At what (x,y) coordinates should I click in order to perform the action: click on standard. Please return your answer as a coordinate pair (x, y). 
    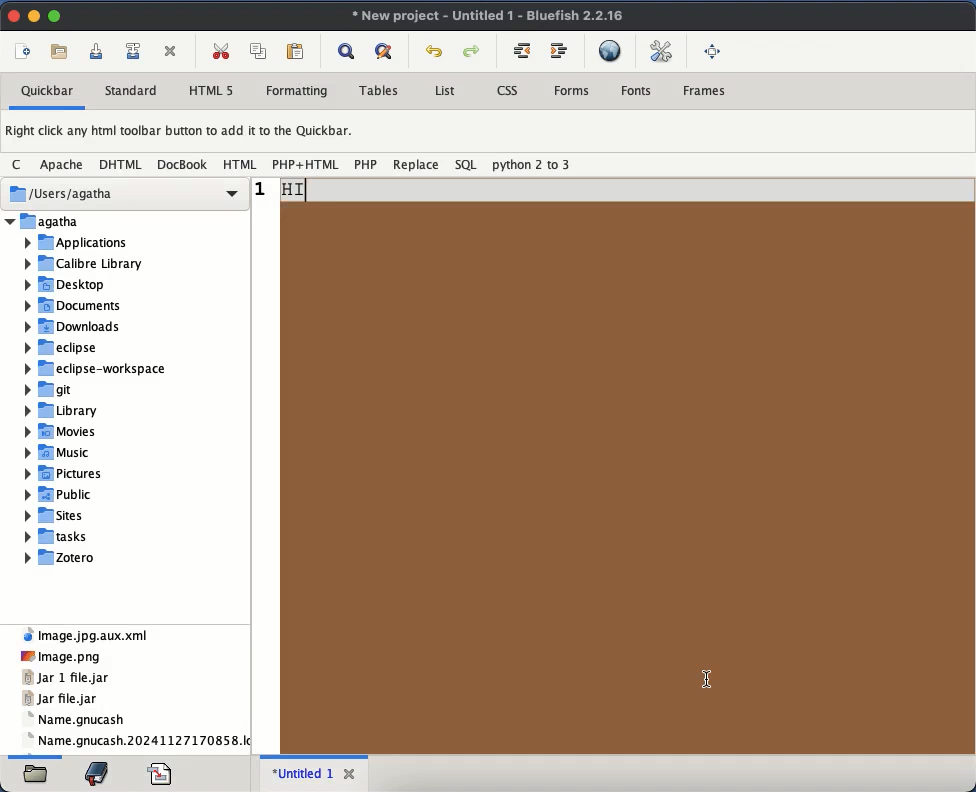
    Looking at the image, I should click on (133, 90).